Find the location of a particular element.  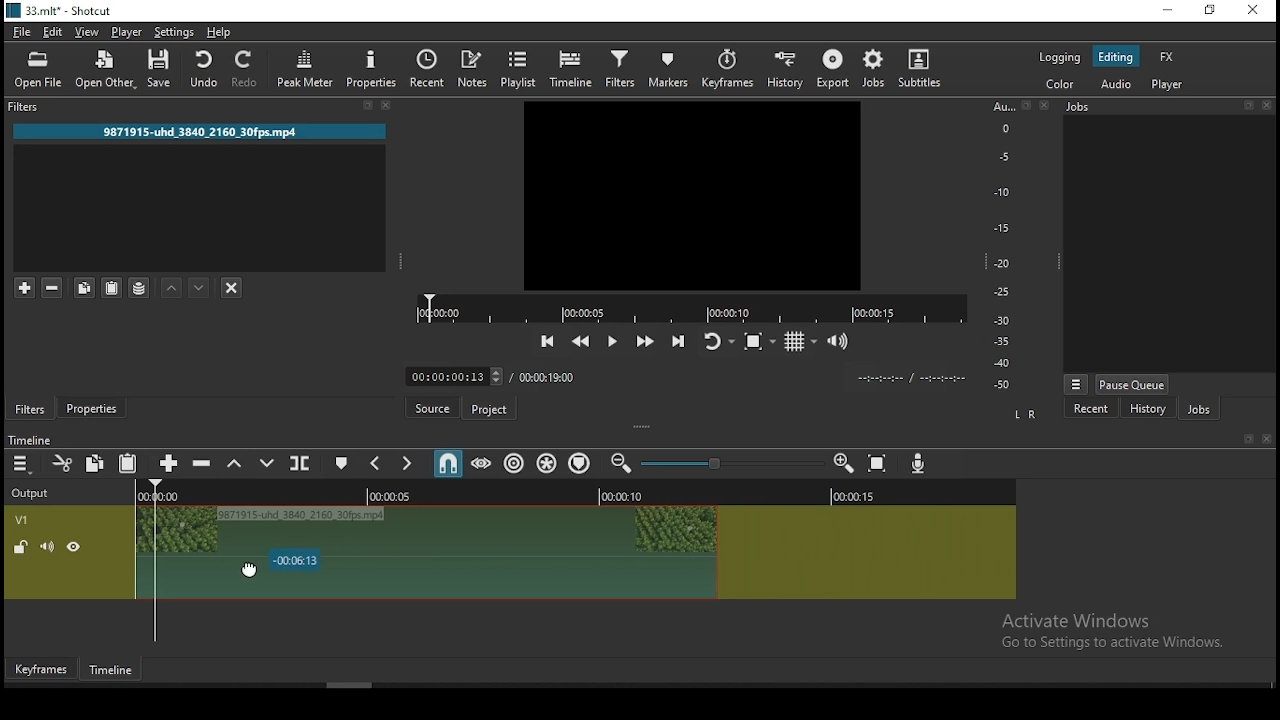

Playback time is located at coordinates (914, 379).